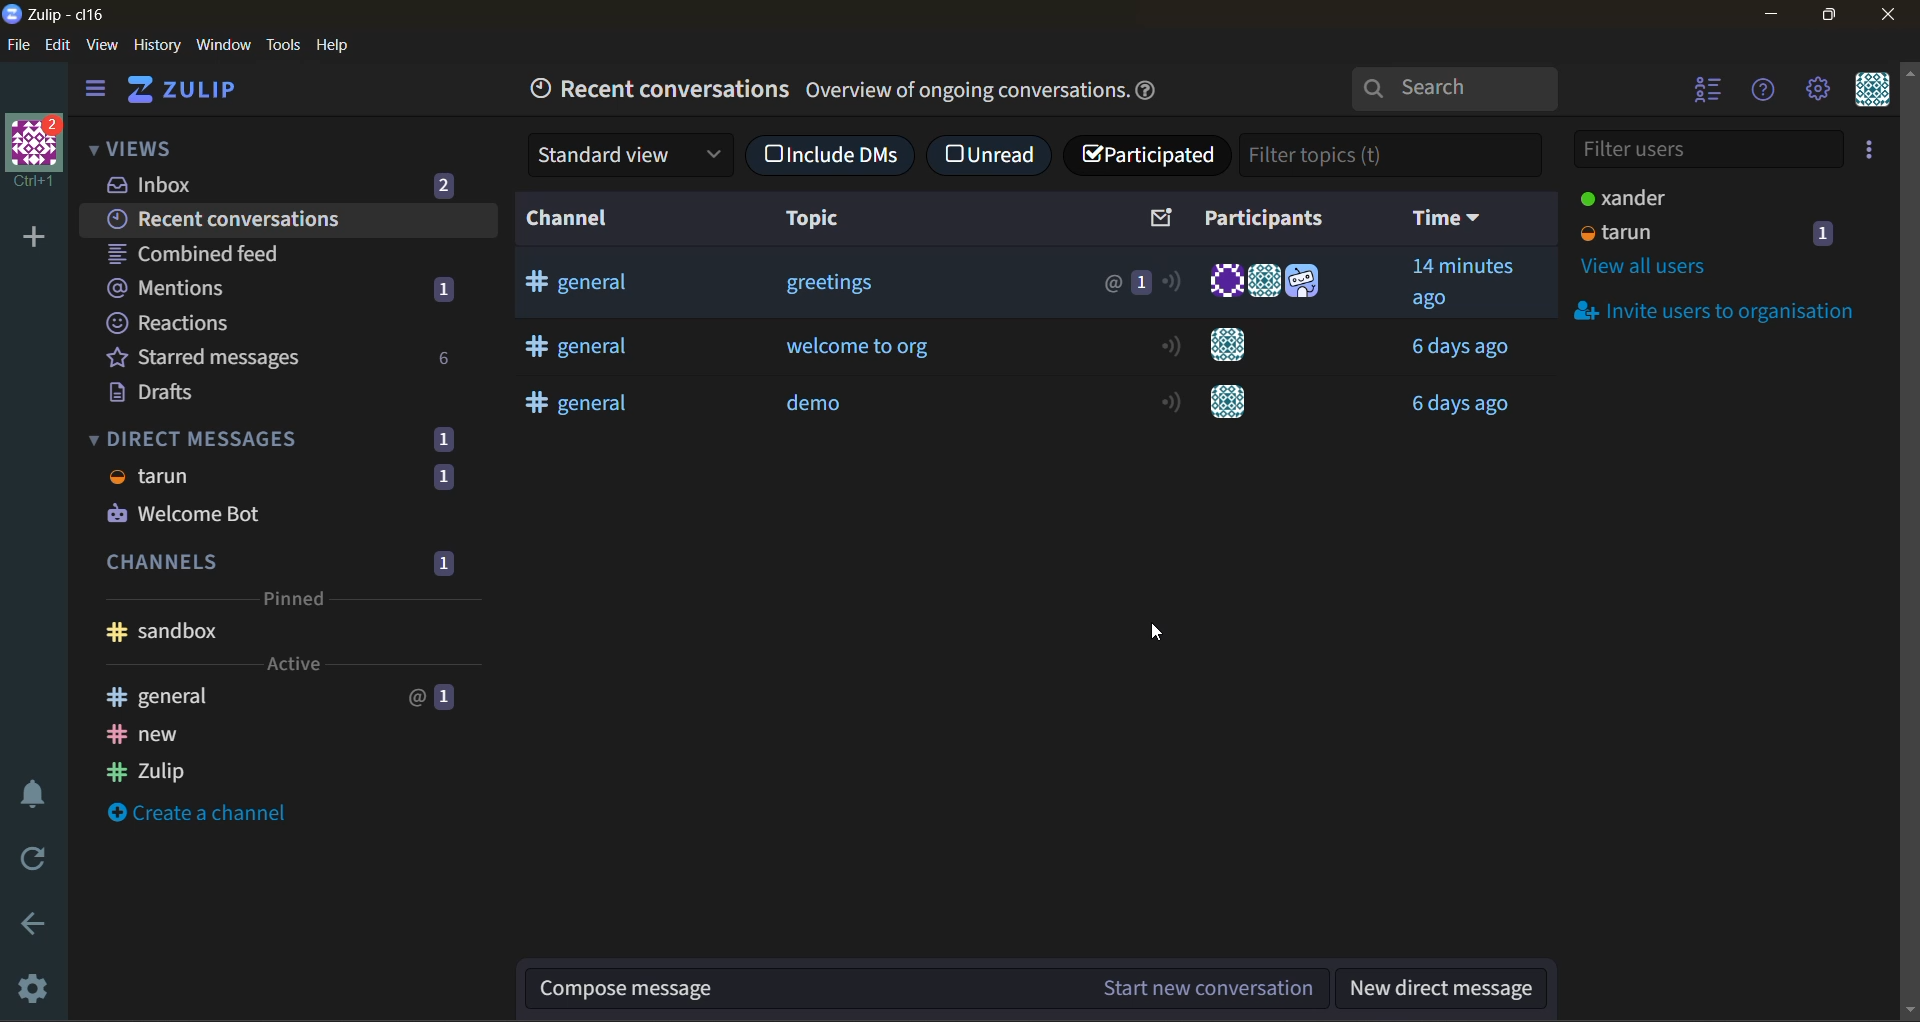 This screenshot has width=1920, height=1022. Describe the element at coordinates (55, 12) in the screenshot. I see `app name and organisation name` at that location.